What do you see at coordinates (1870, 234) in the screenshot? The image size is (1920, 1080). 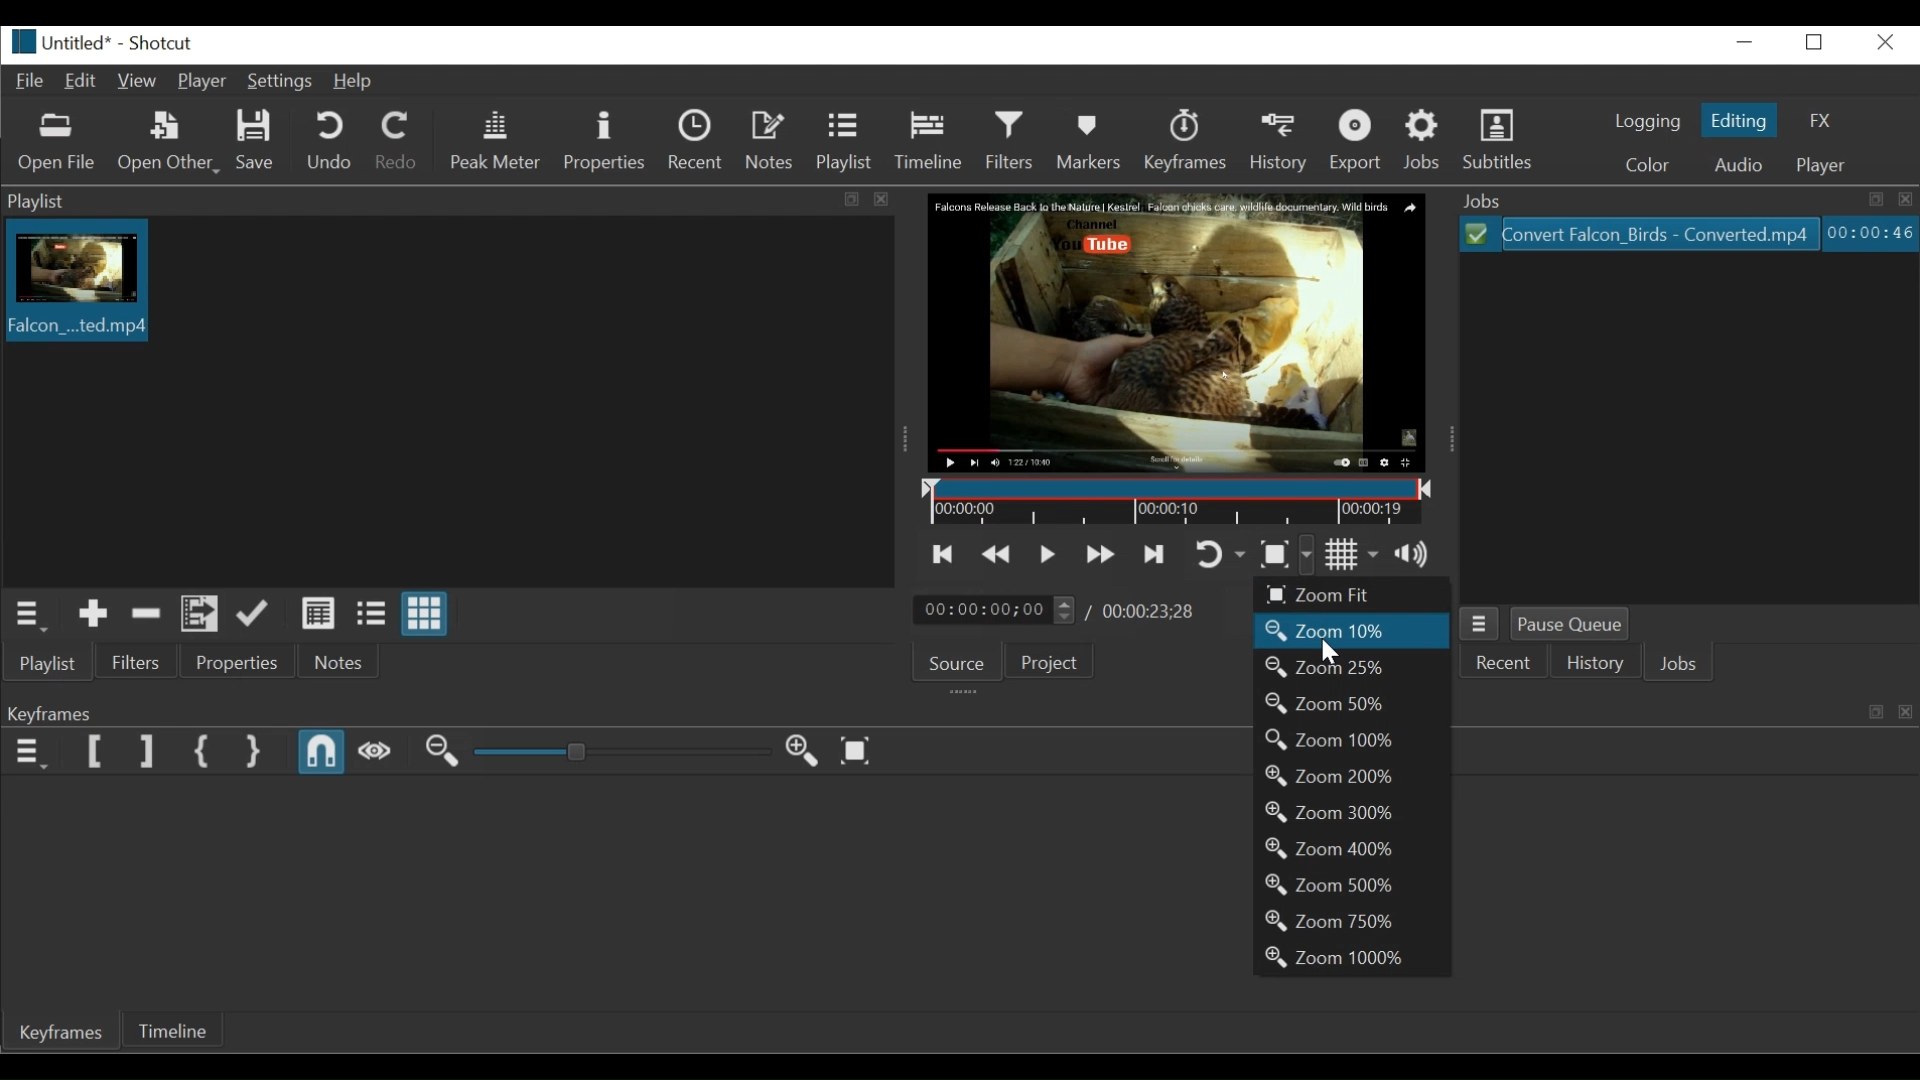 I see `Elapsed Hours: Minutes: Seconds` at bounding box center [1870, 234].